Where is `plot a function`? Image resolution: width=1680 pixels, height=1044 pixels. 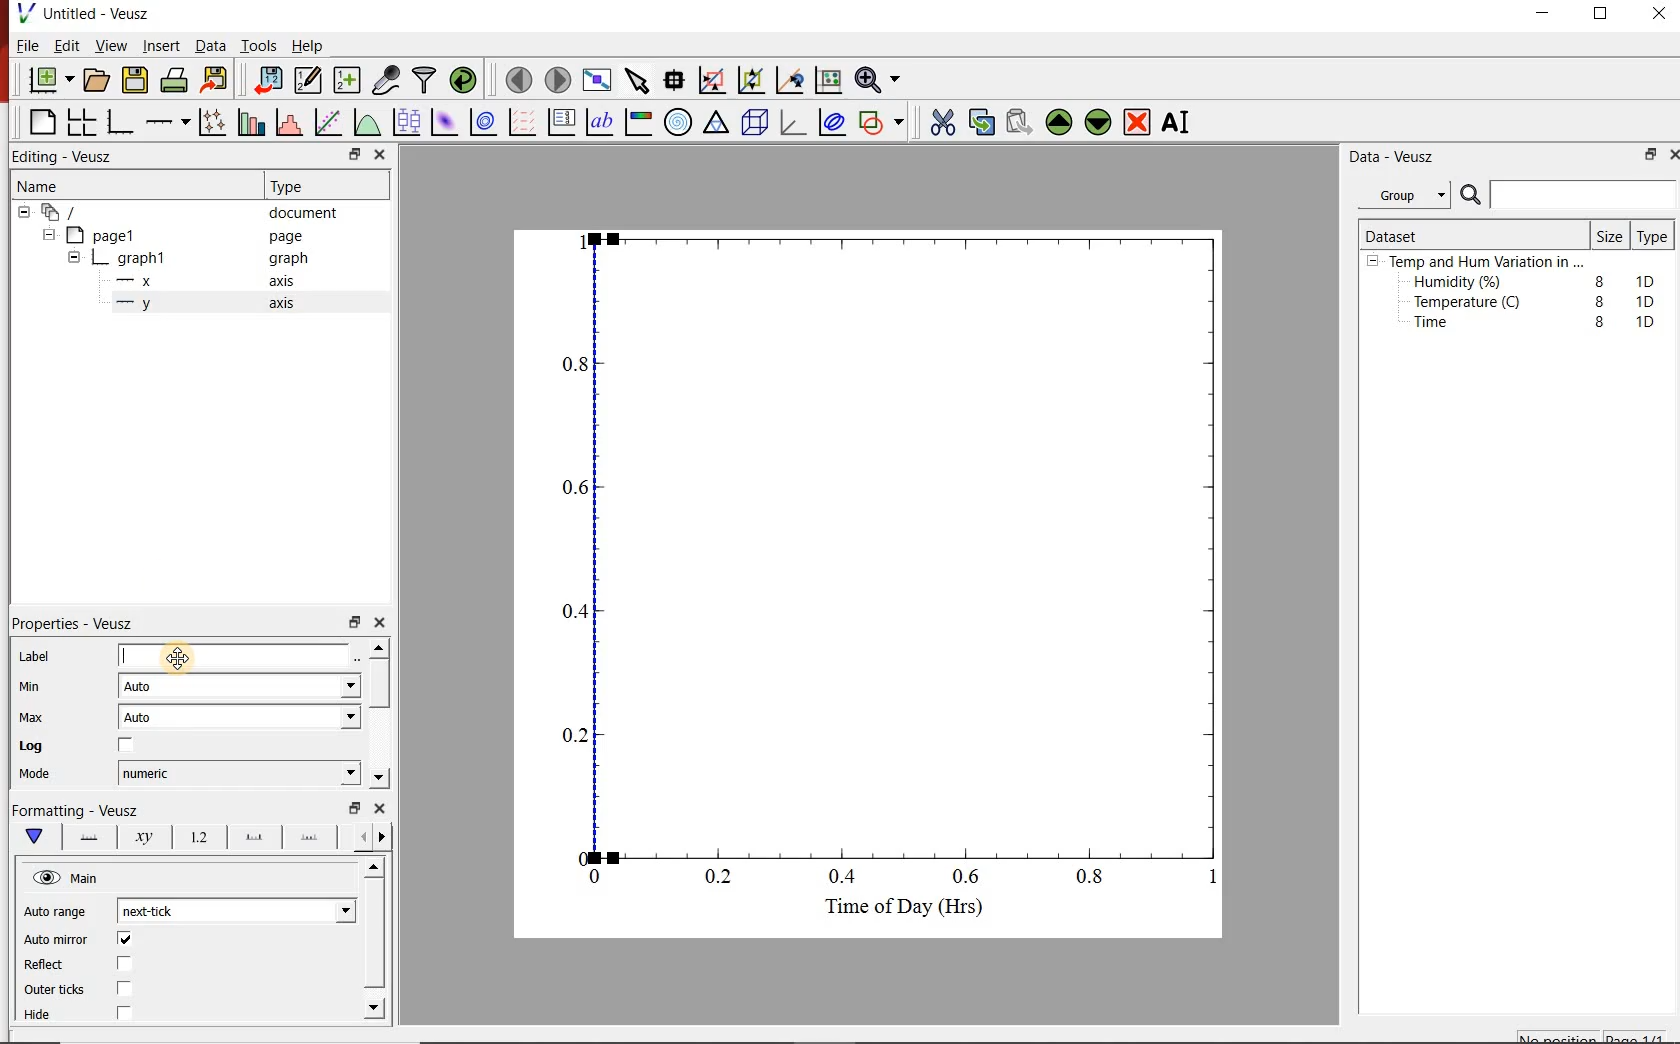
plot a function is located at coordinates (369, 125).